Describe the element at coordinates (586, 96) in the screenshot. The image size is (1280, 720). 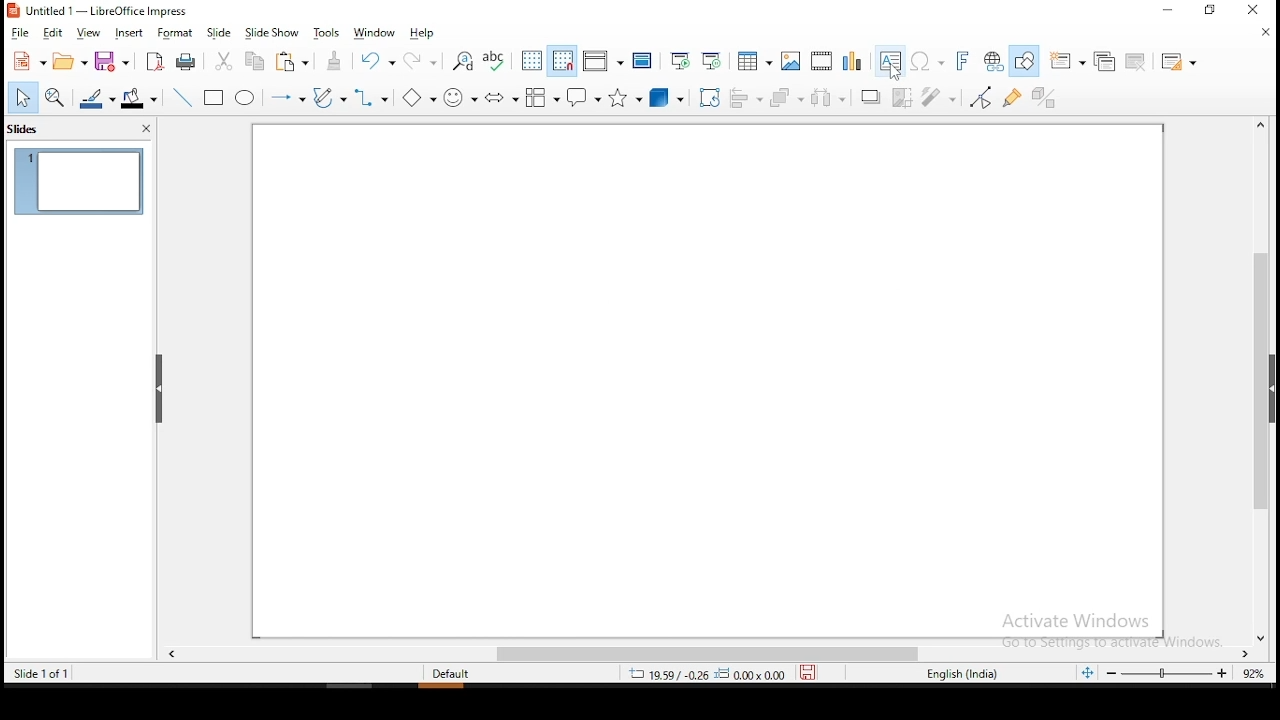
I see `callout shapes` at that location.